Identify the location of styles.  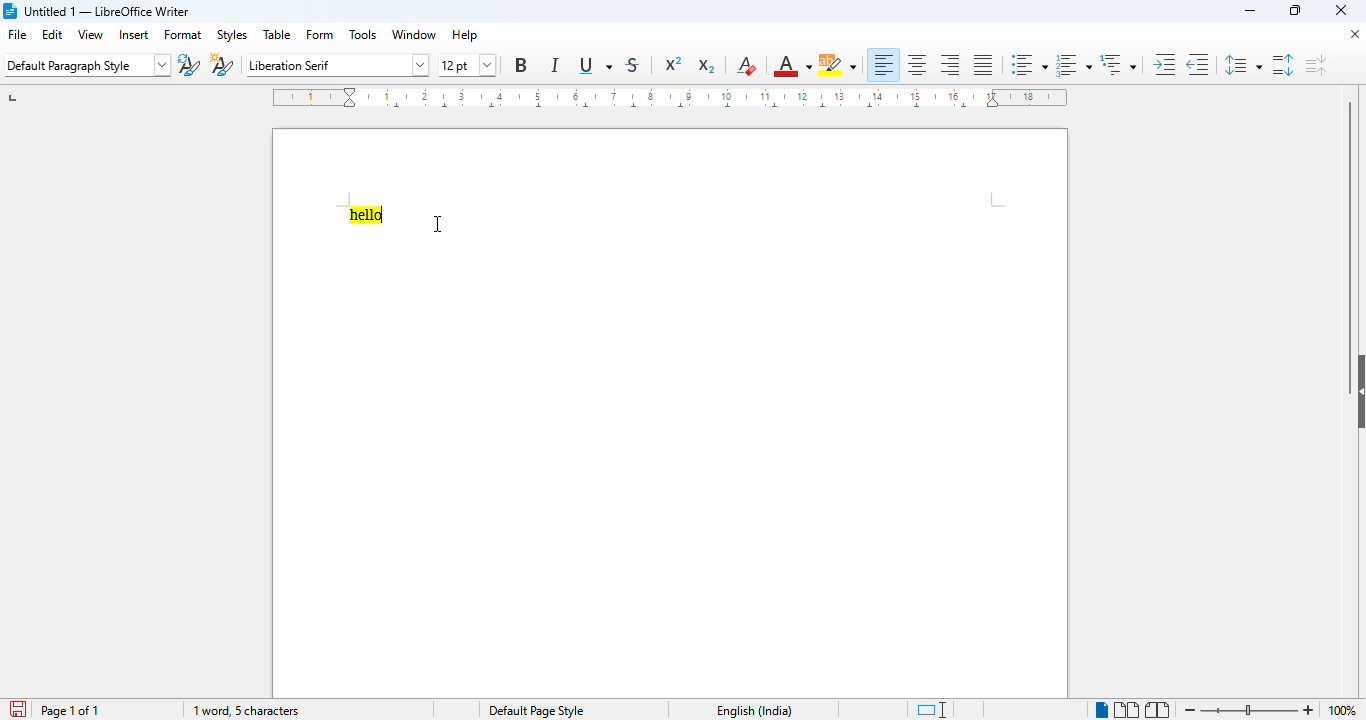
(233, 36).